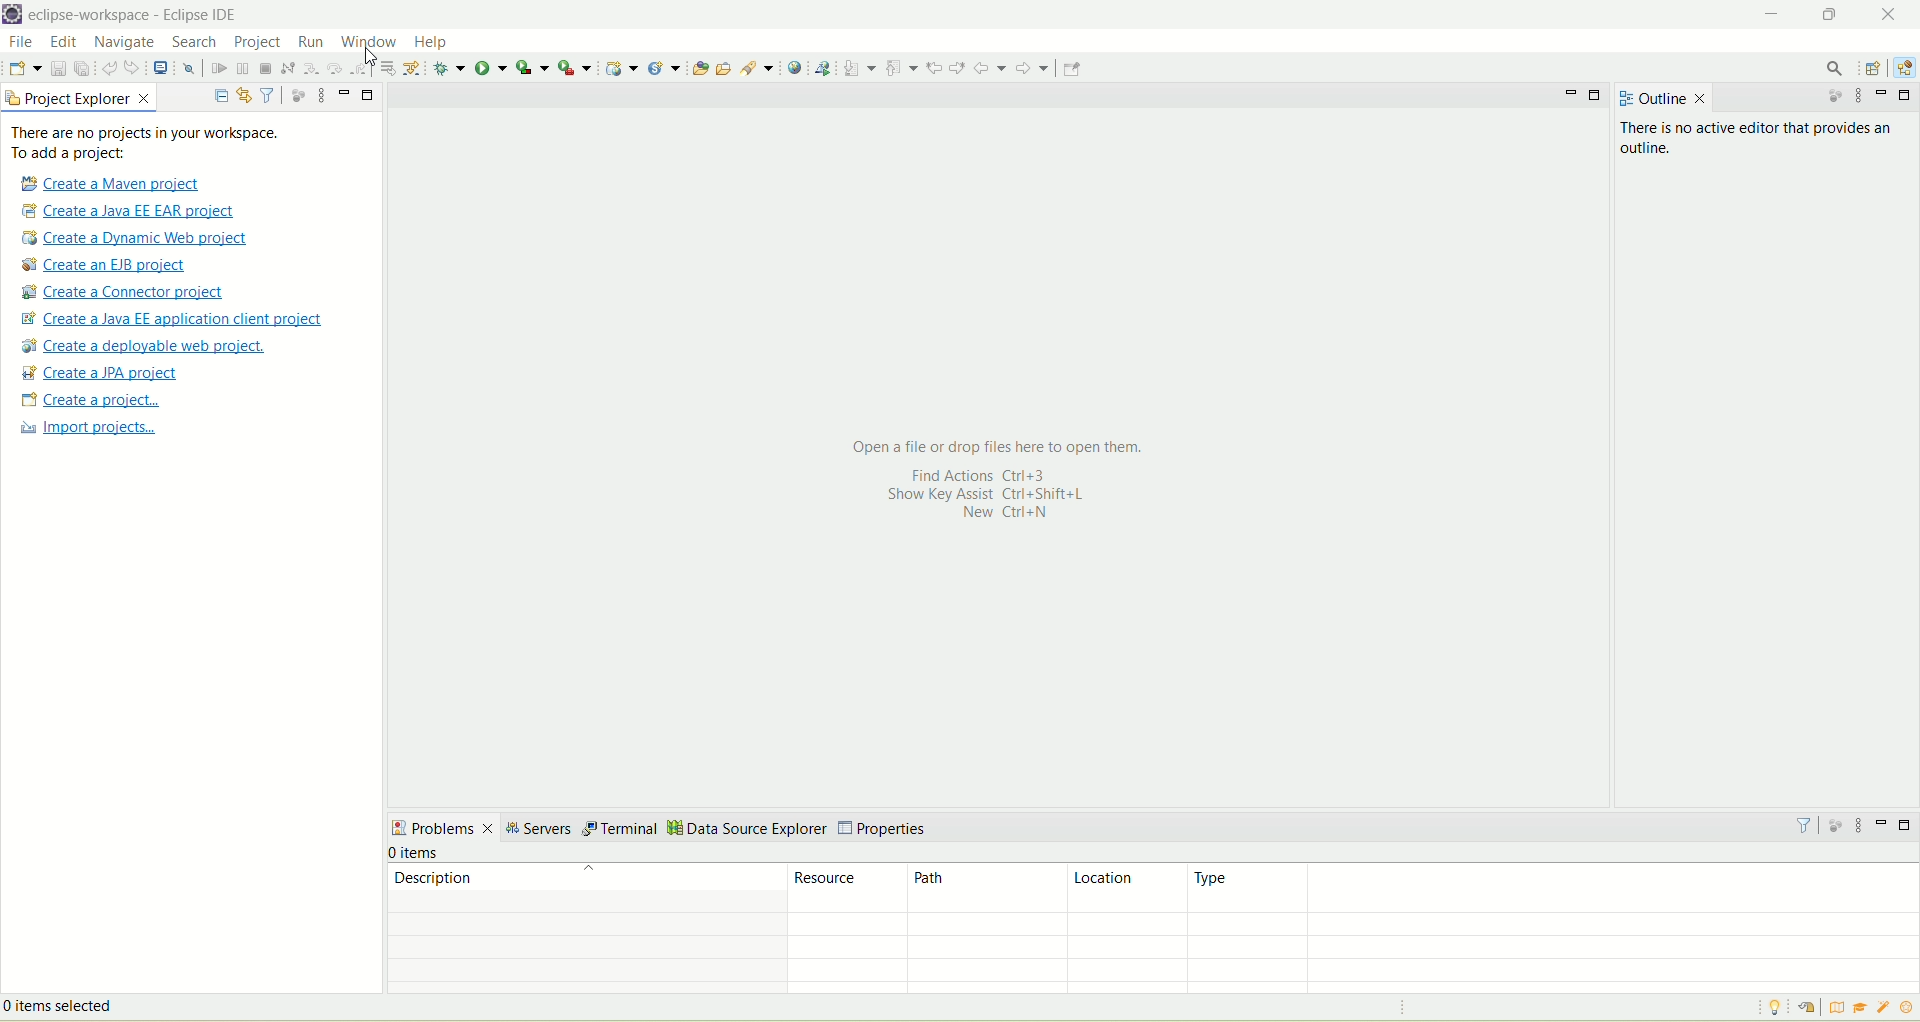  Describe the element at coordinates (335, 68) in the screenshot. I see `step over` at that location.